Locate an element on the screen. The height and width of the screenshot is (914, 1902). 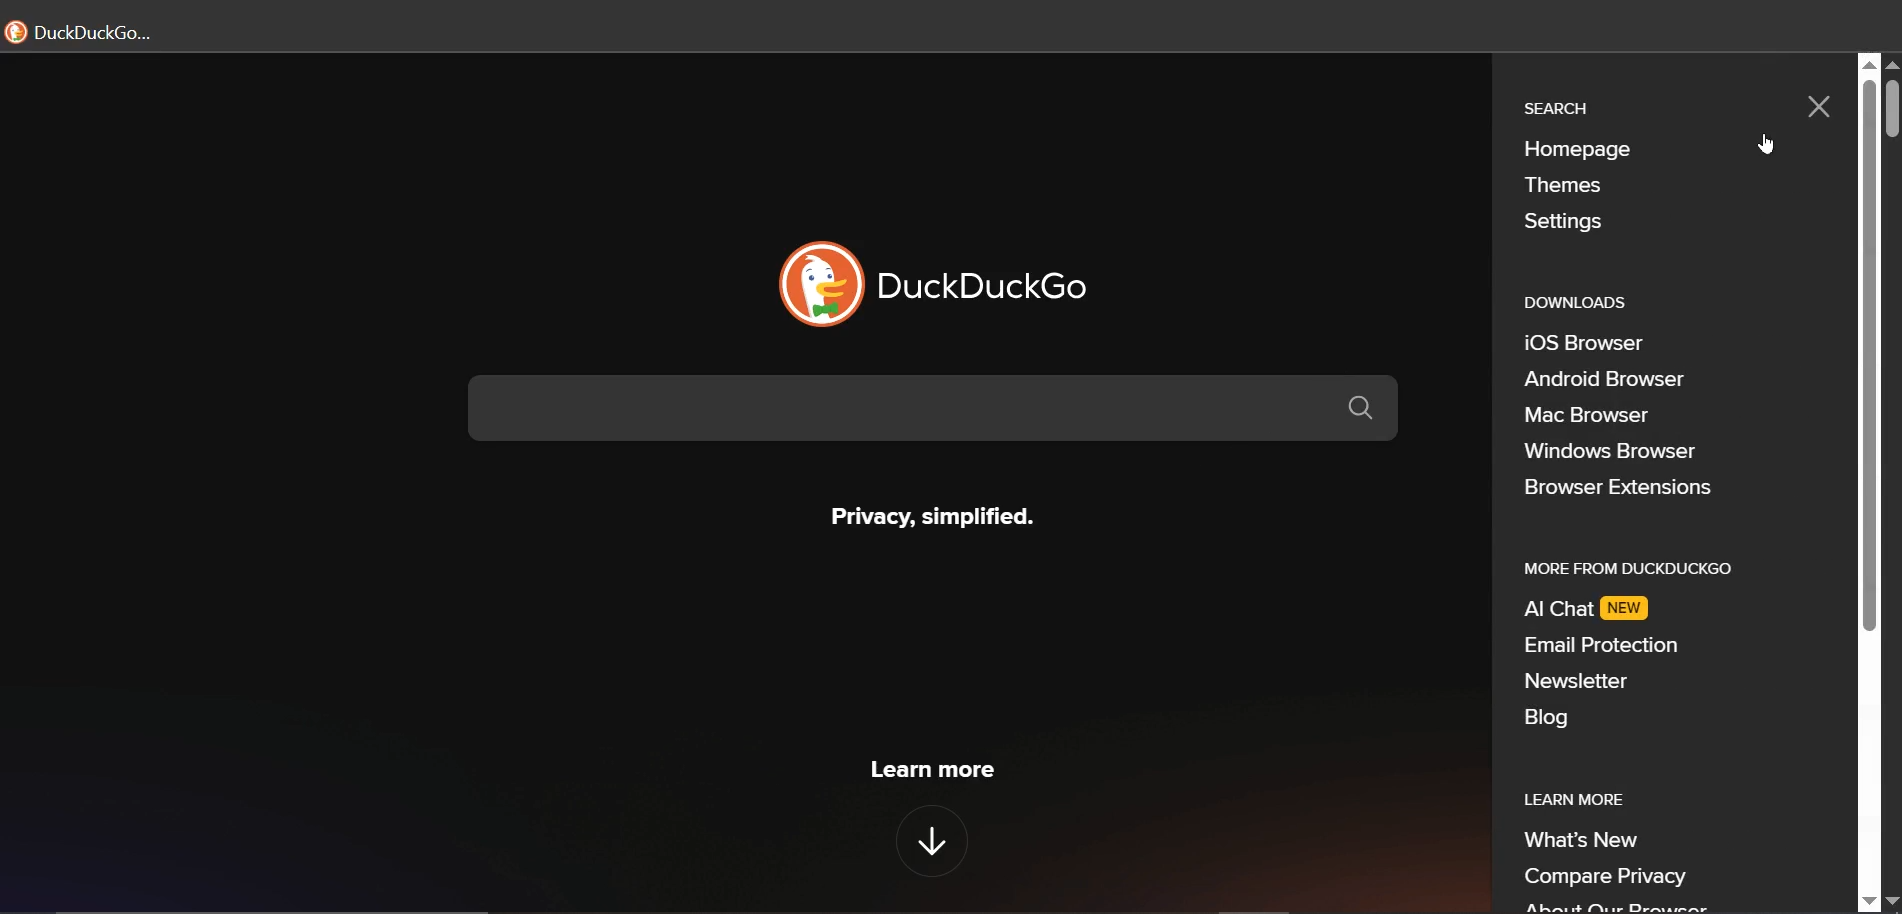
Browser Extensions is located at coordinates (1616, 490).